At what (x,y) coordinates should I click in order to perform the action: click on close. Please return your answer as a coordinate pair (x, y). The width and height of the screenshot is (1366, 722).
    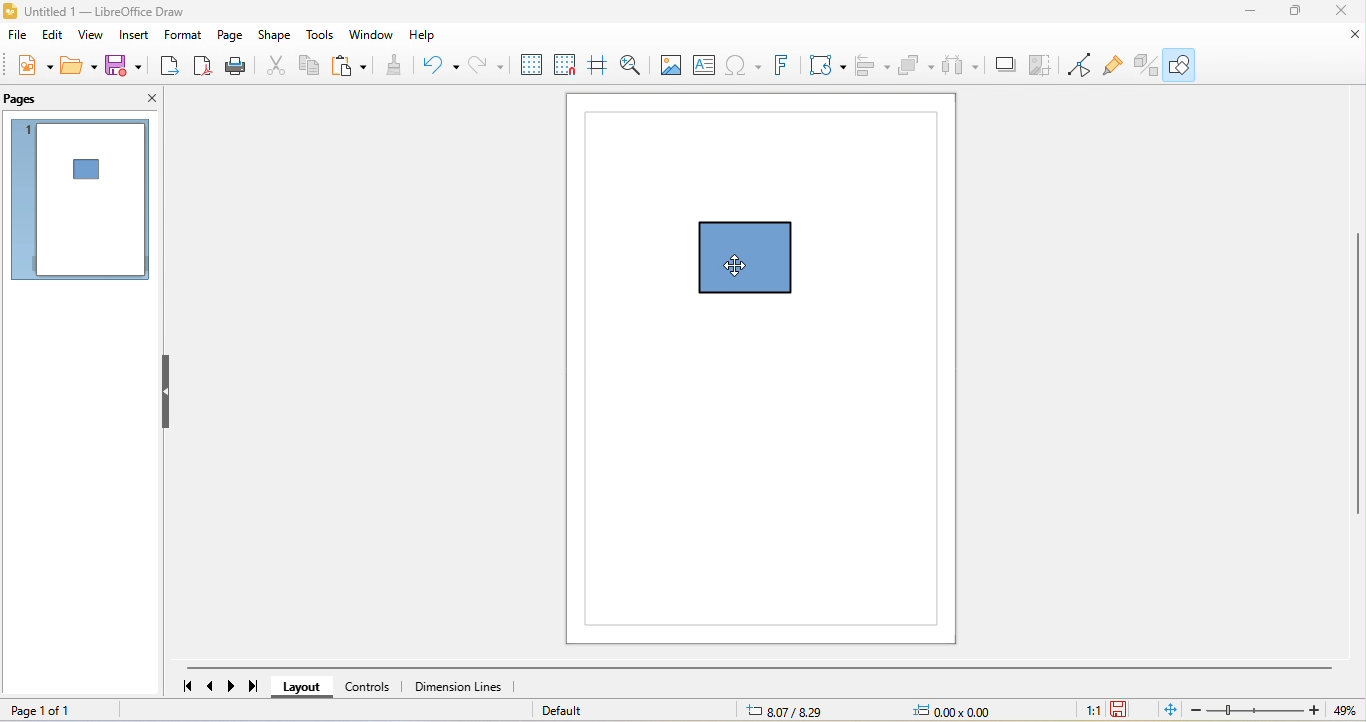
    Looking at the image, I should click on (137, 101).